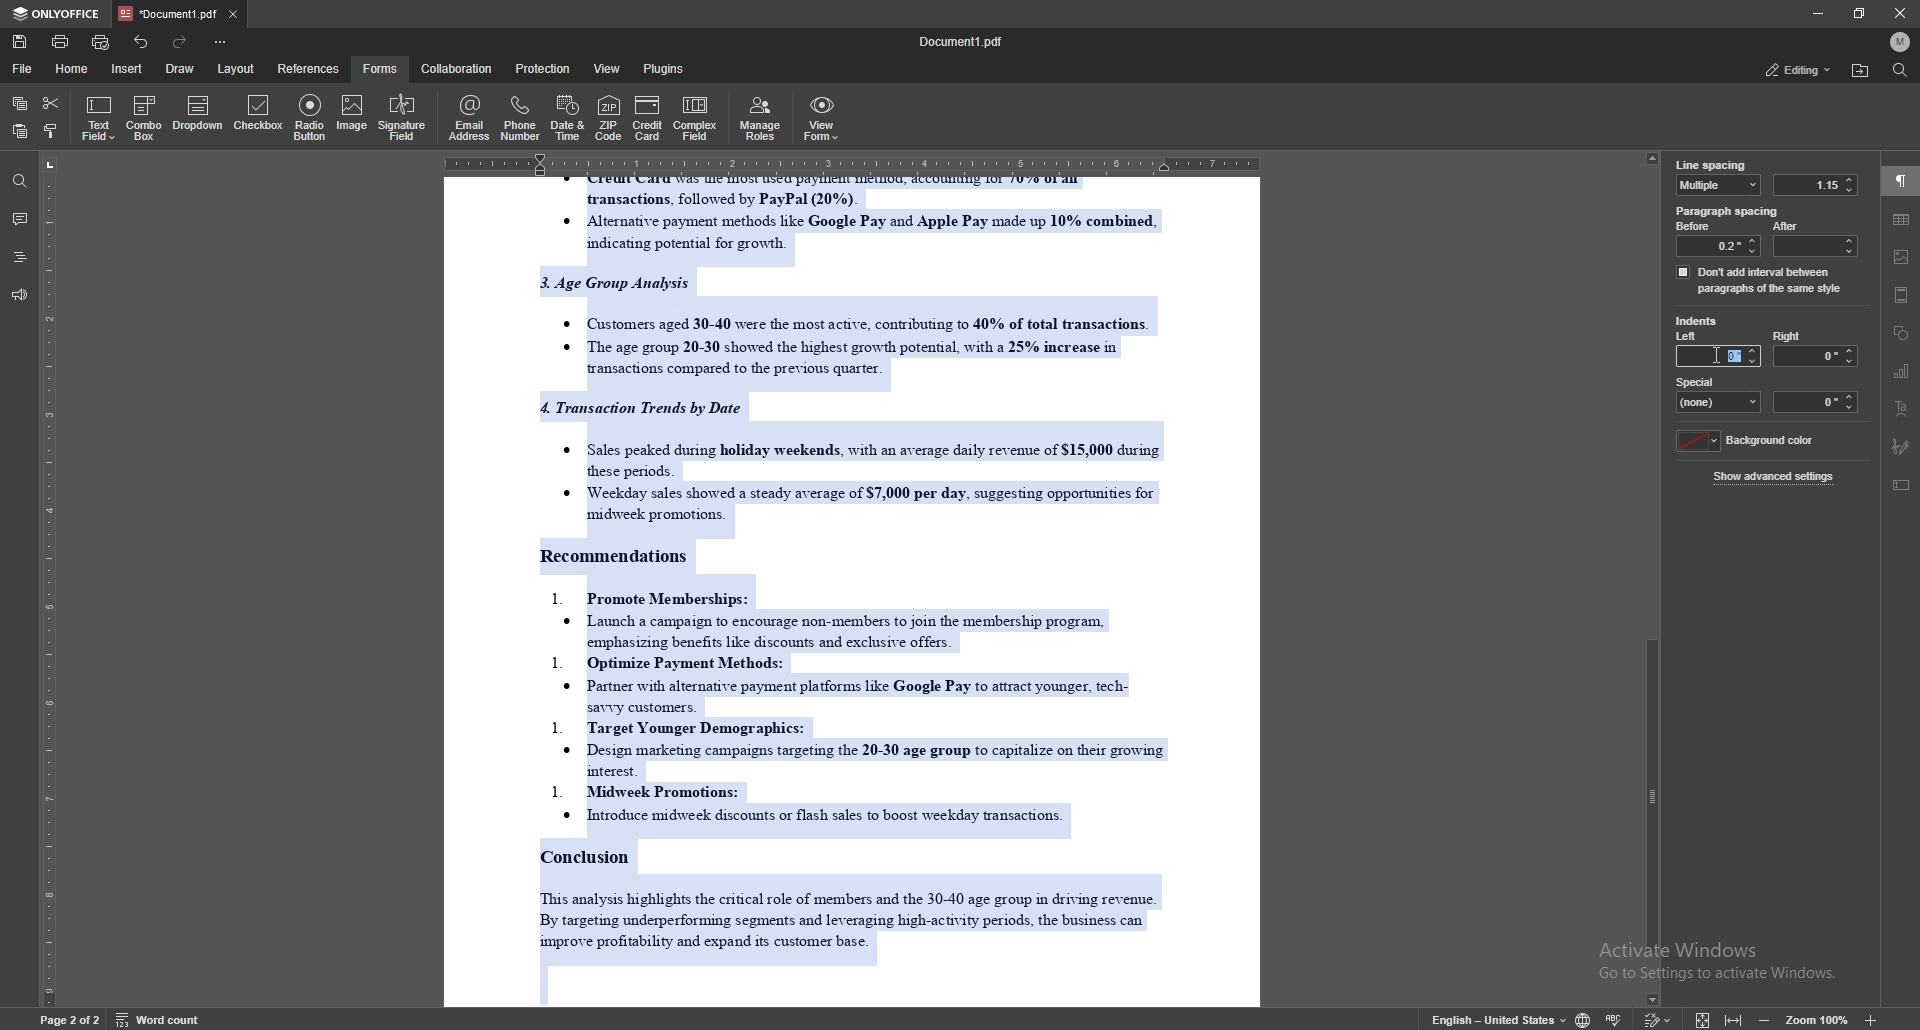 Image resolution: width=1920 pixels, height=1030 pixels. I want to click on document, so click(858, 592).